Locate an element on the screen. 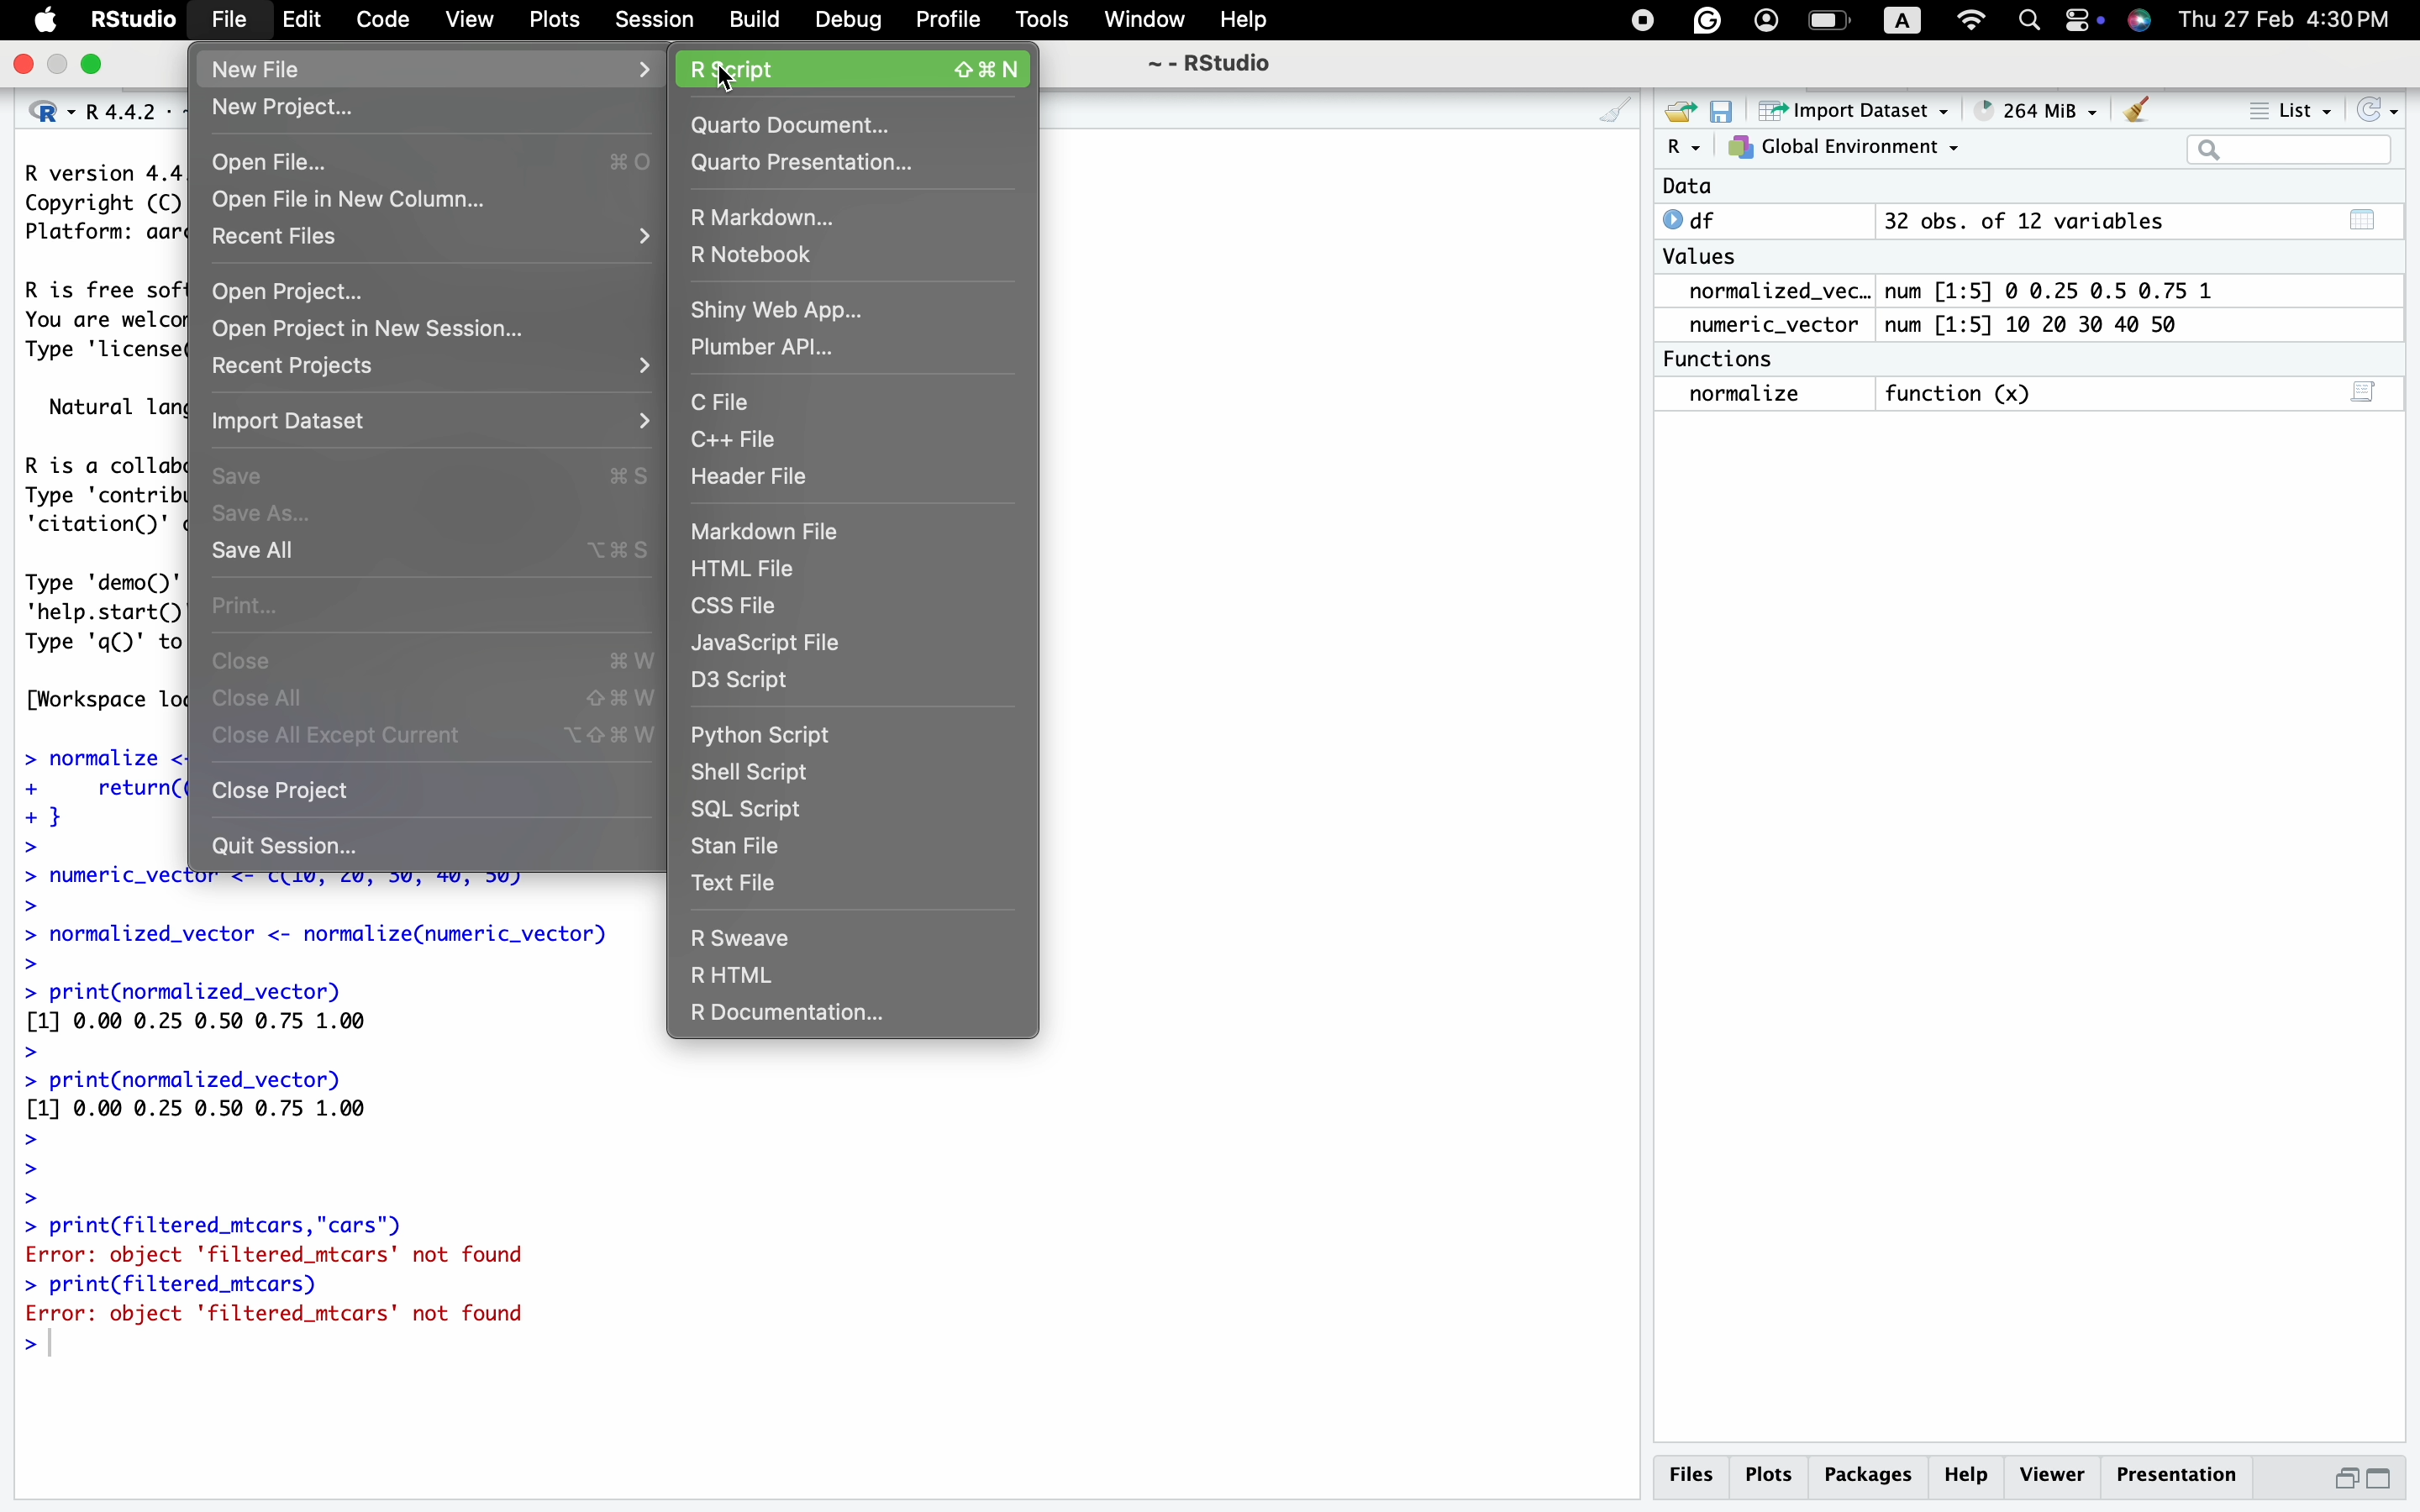 This screenshot has height=1512, width=2420. R is a collab:
Type 'contribi
"citation" is located at coordinates (106, 497).